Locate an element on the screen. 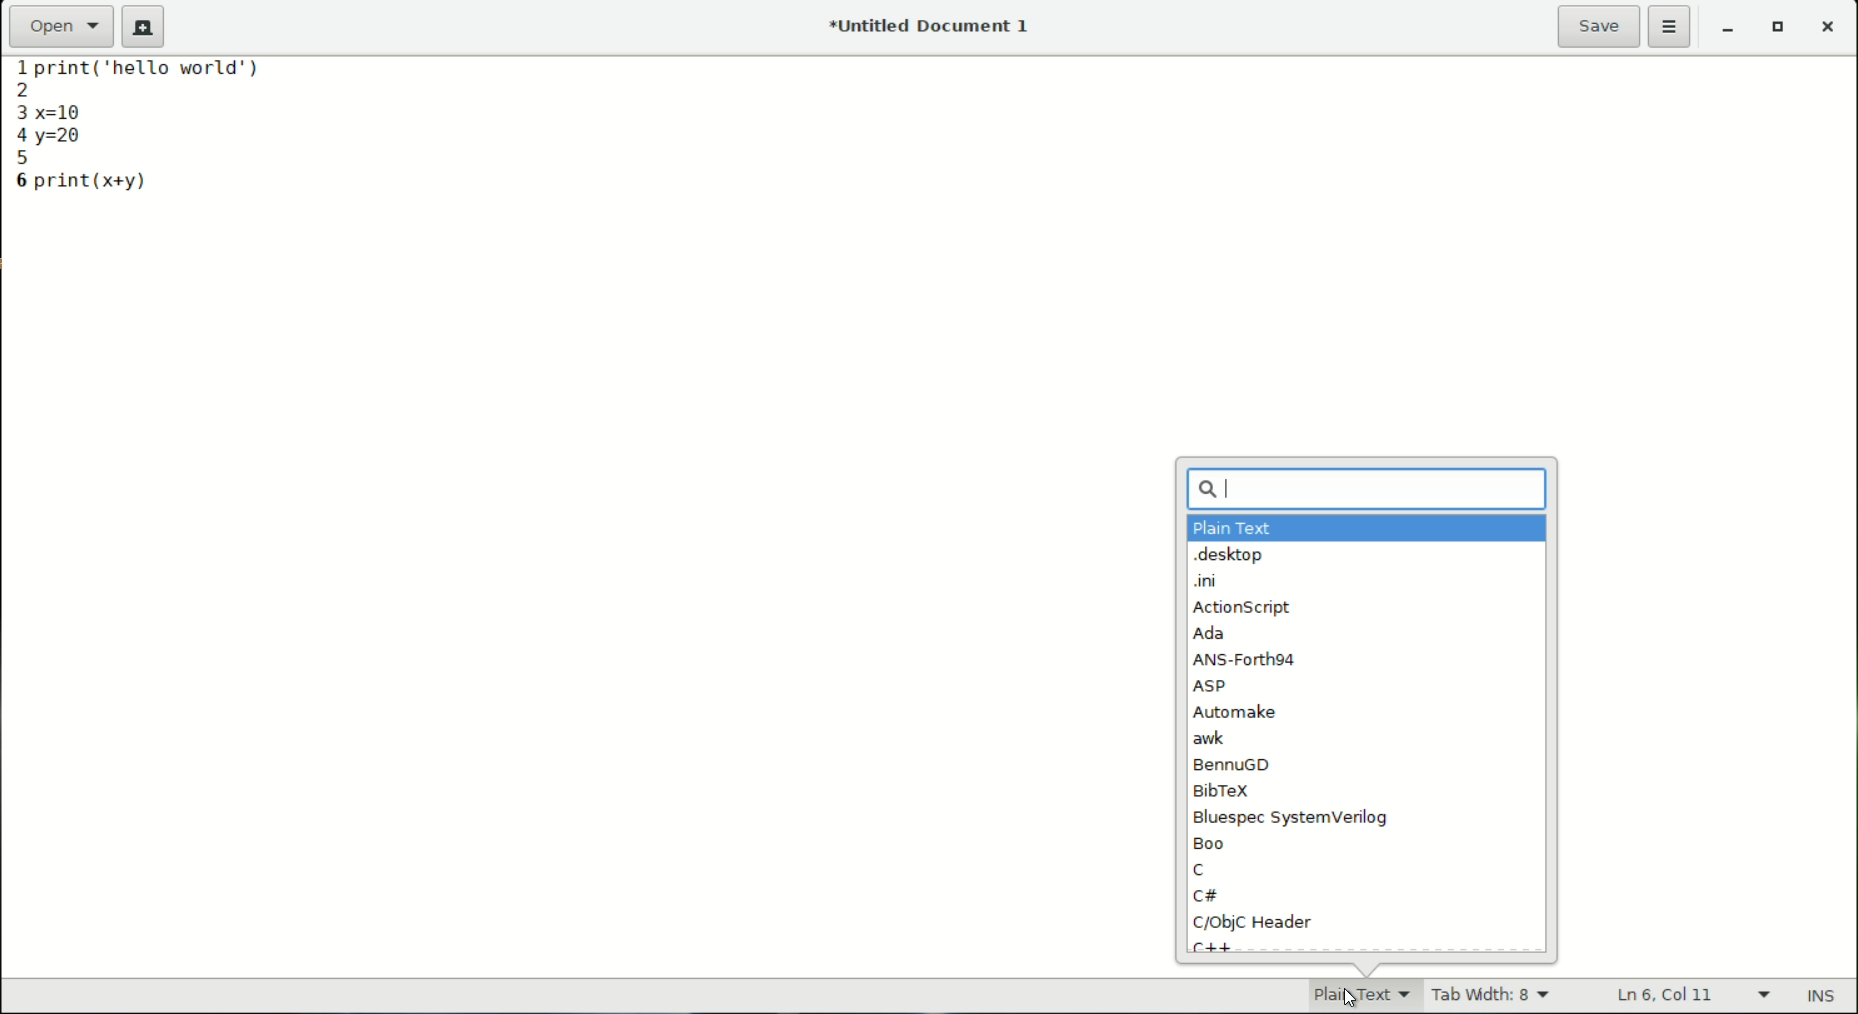  more options is located at coordinates (1672, 28).